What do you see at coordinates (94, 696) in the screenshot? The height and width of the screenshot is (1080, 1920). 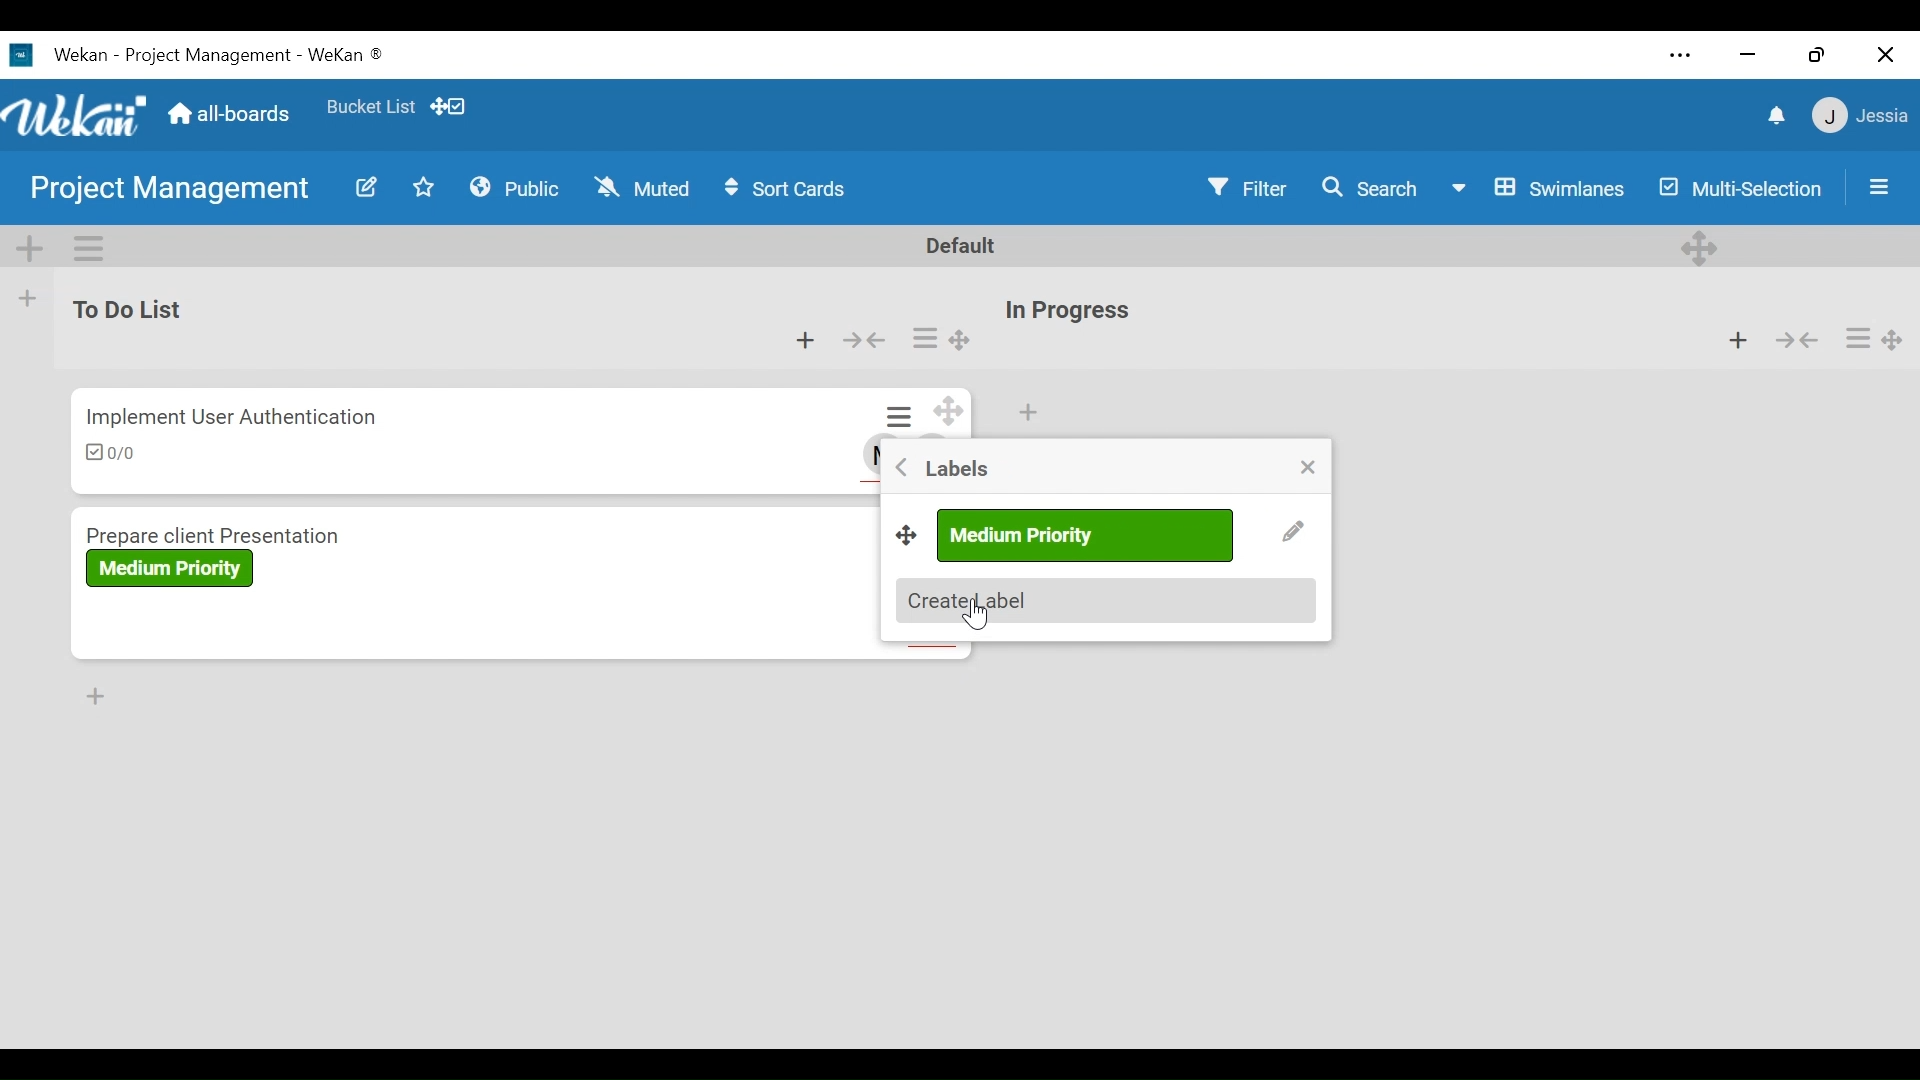 I see `Add card to Bottom of the list` at bounding box center [94, 696].